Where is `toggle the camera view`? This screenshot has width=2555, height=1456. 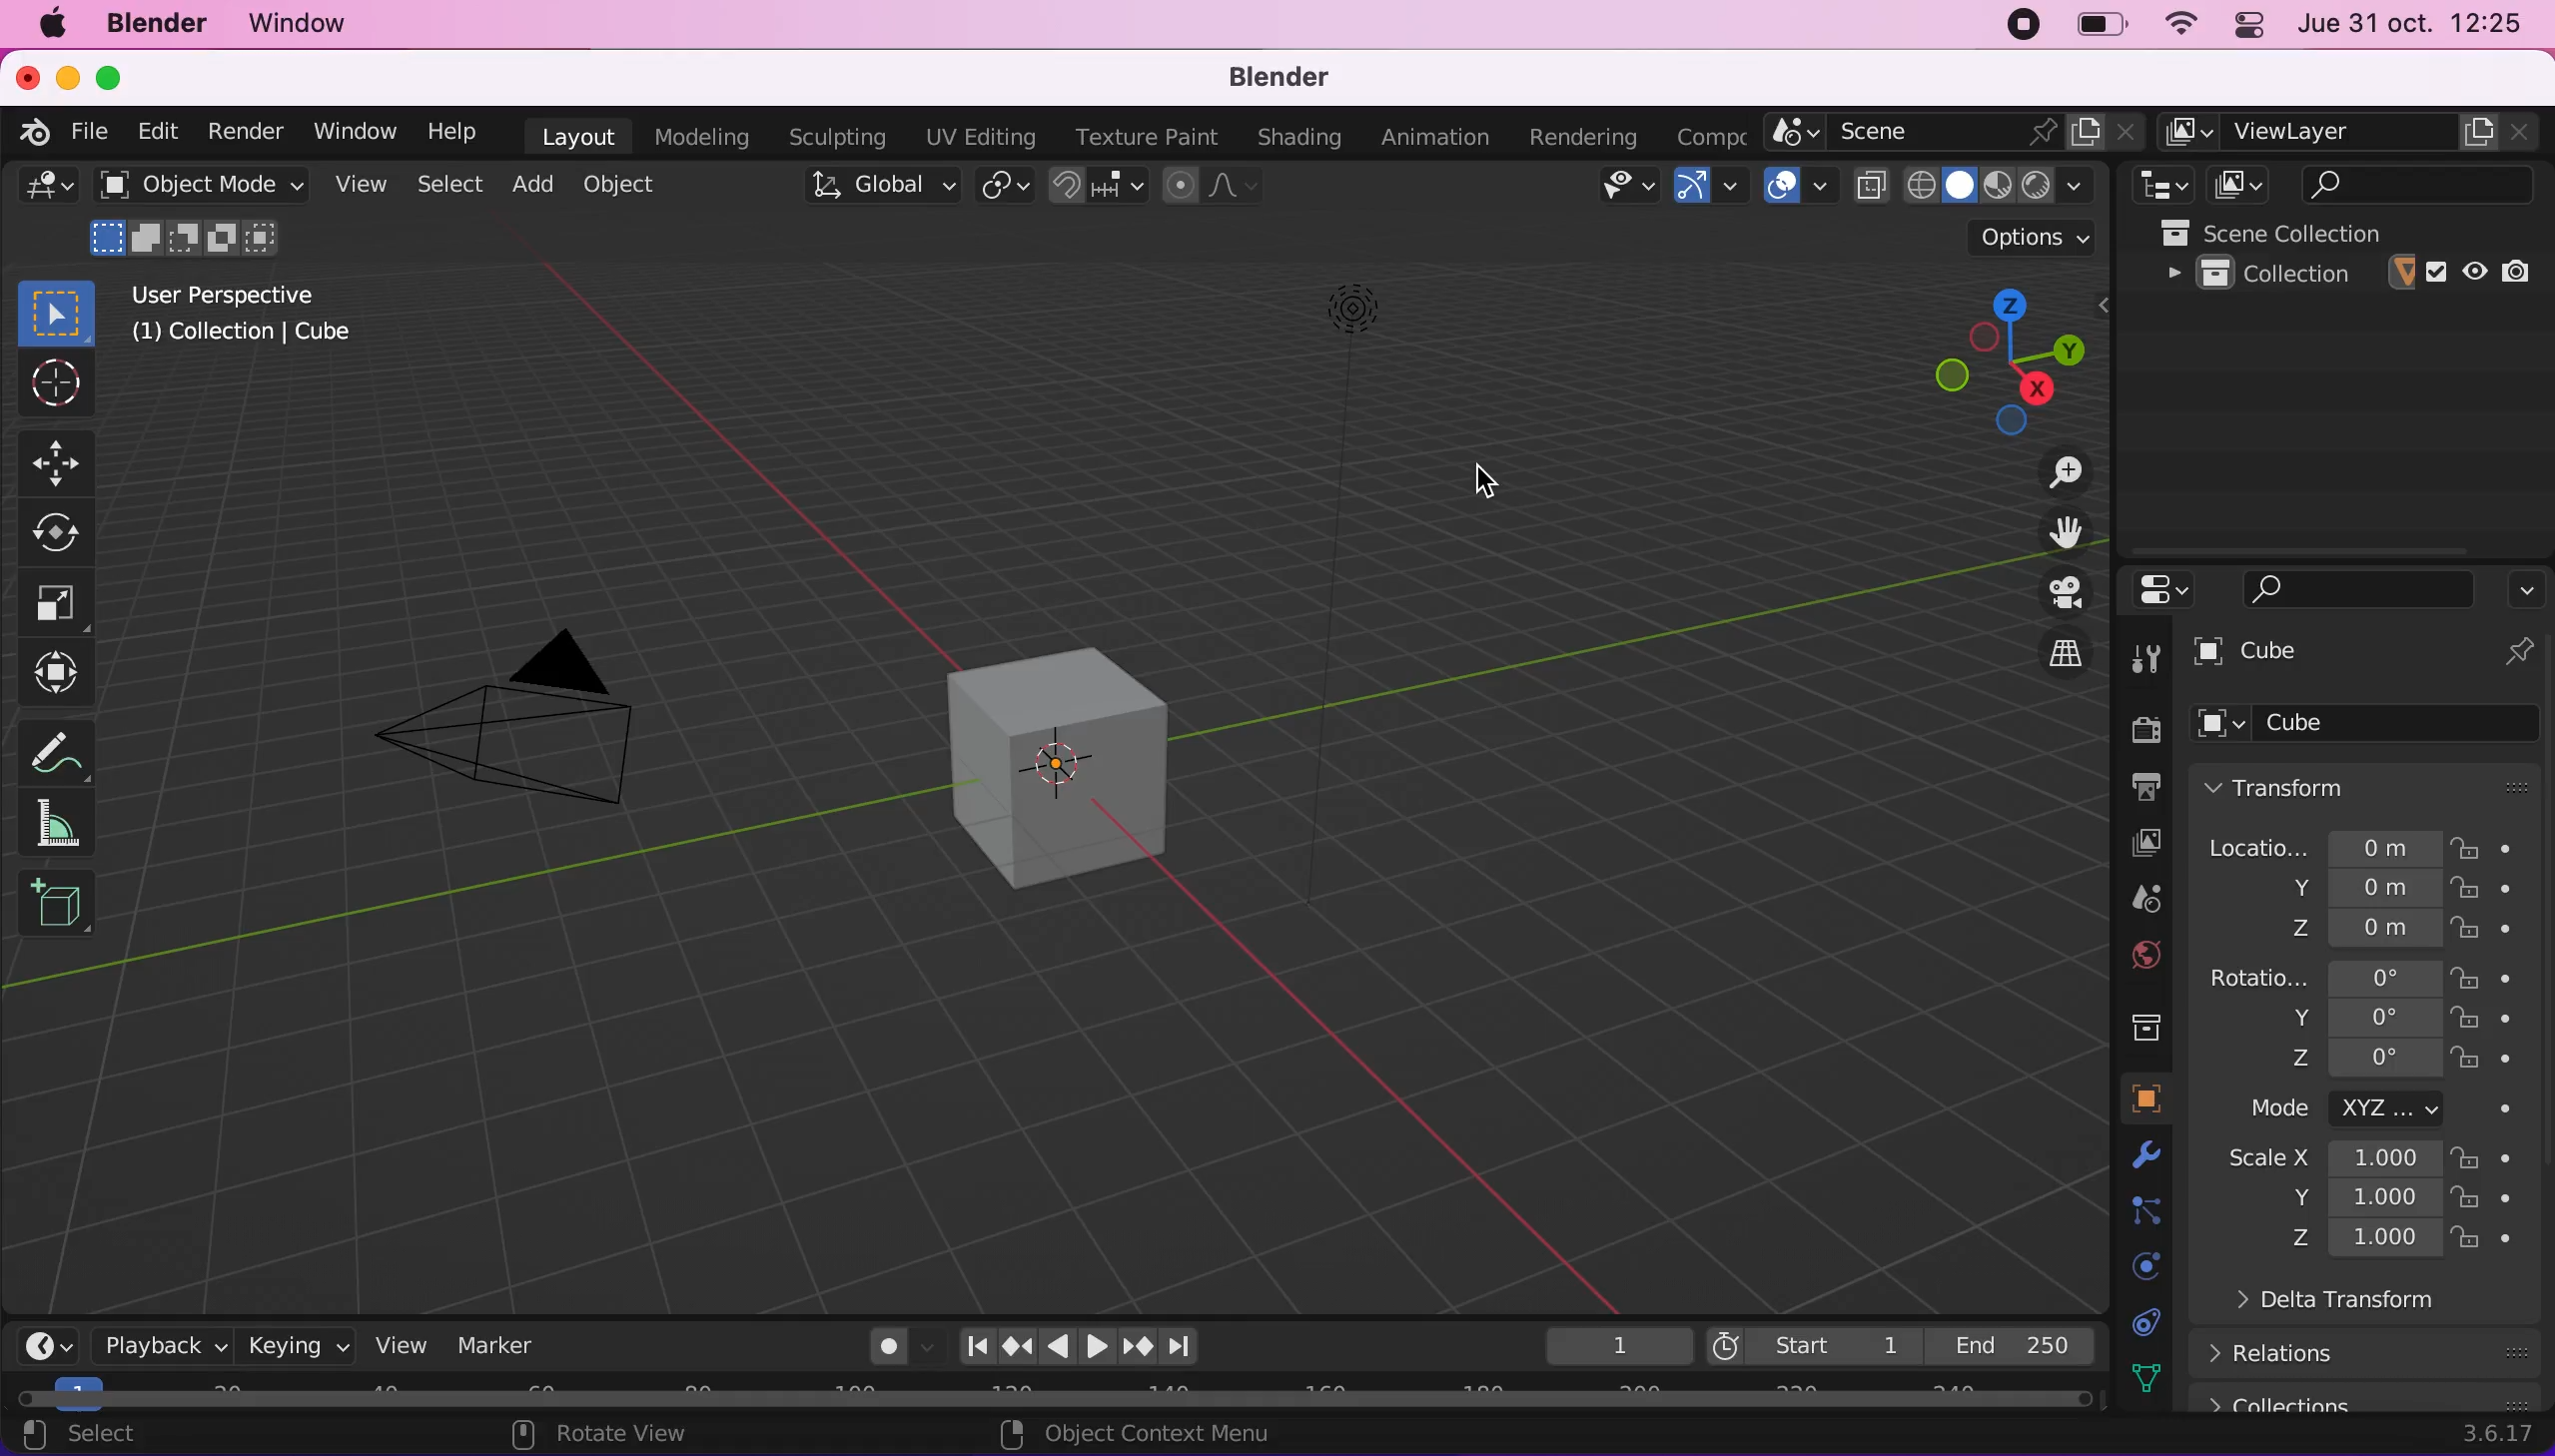
toggle the camera view is located at coordinates (2046, 592).